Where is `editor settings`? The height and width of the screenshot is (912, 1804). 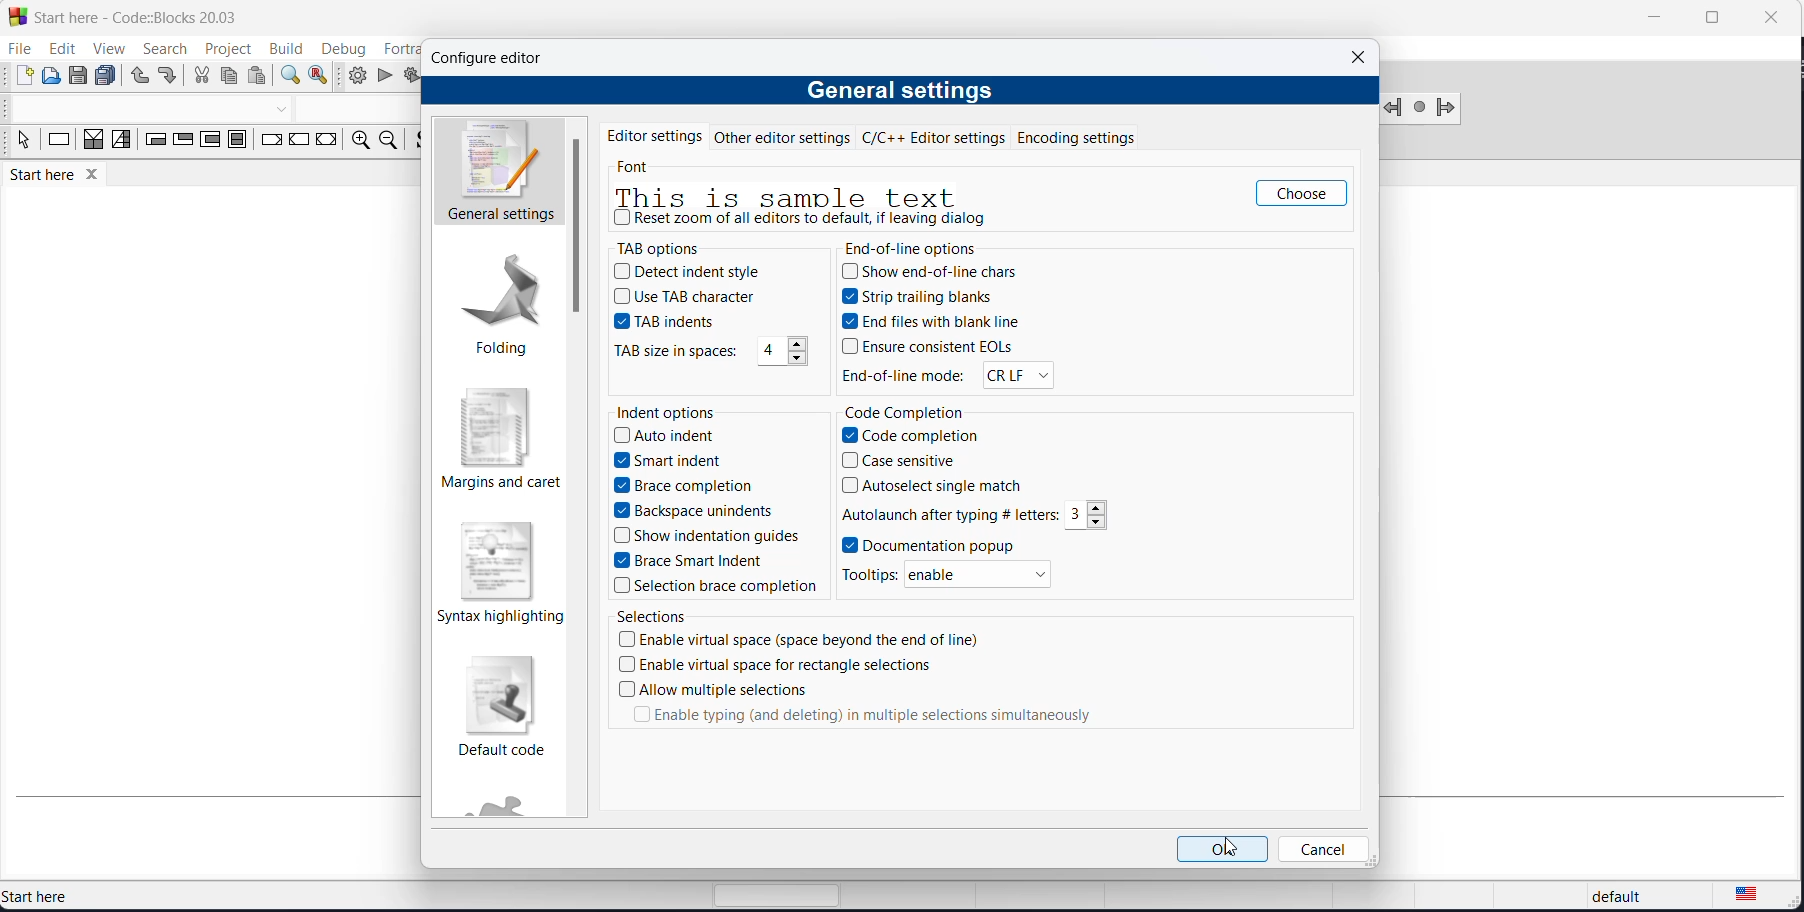
editor settings is located at coordinates (655, 134).